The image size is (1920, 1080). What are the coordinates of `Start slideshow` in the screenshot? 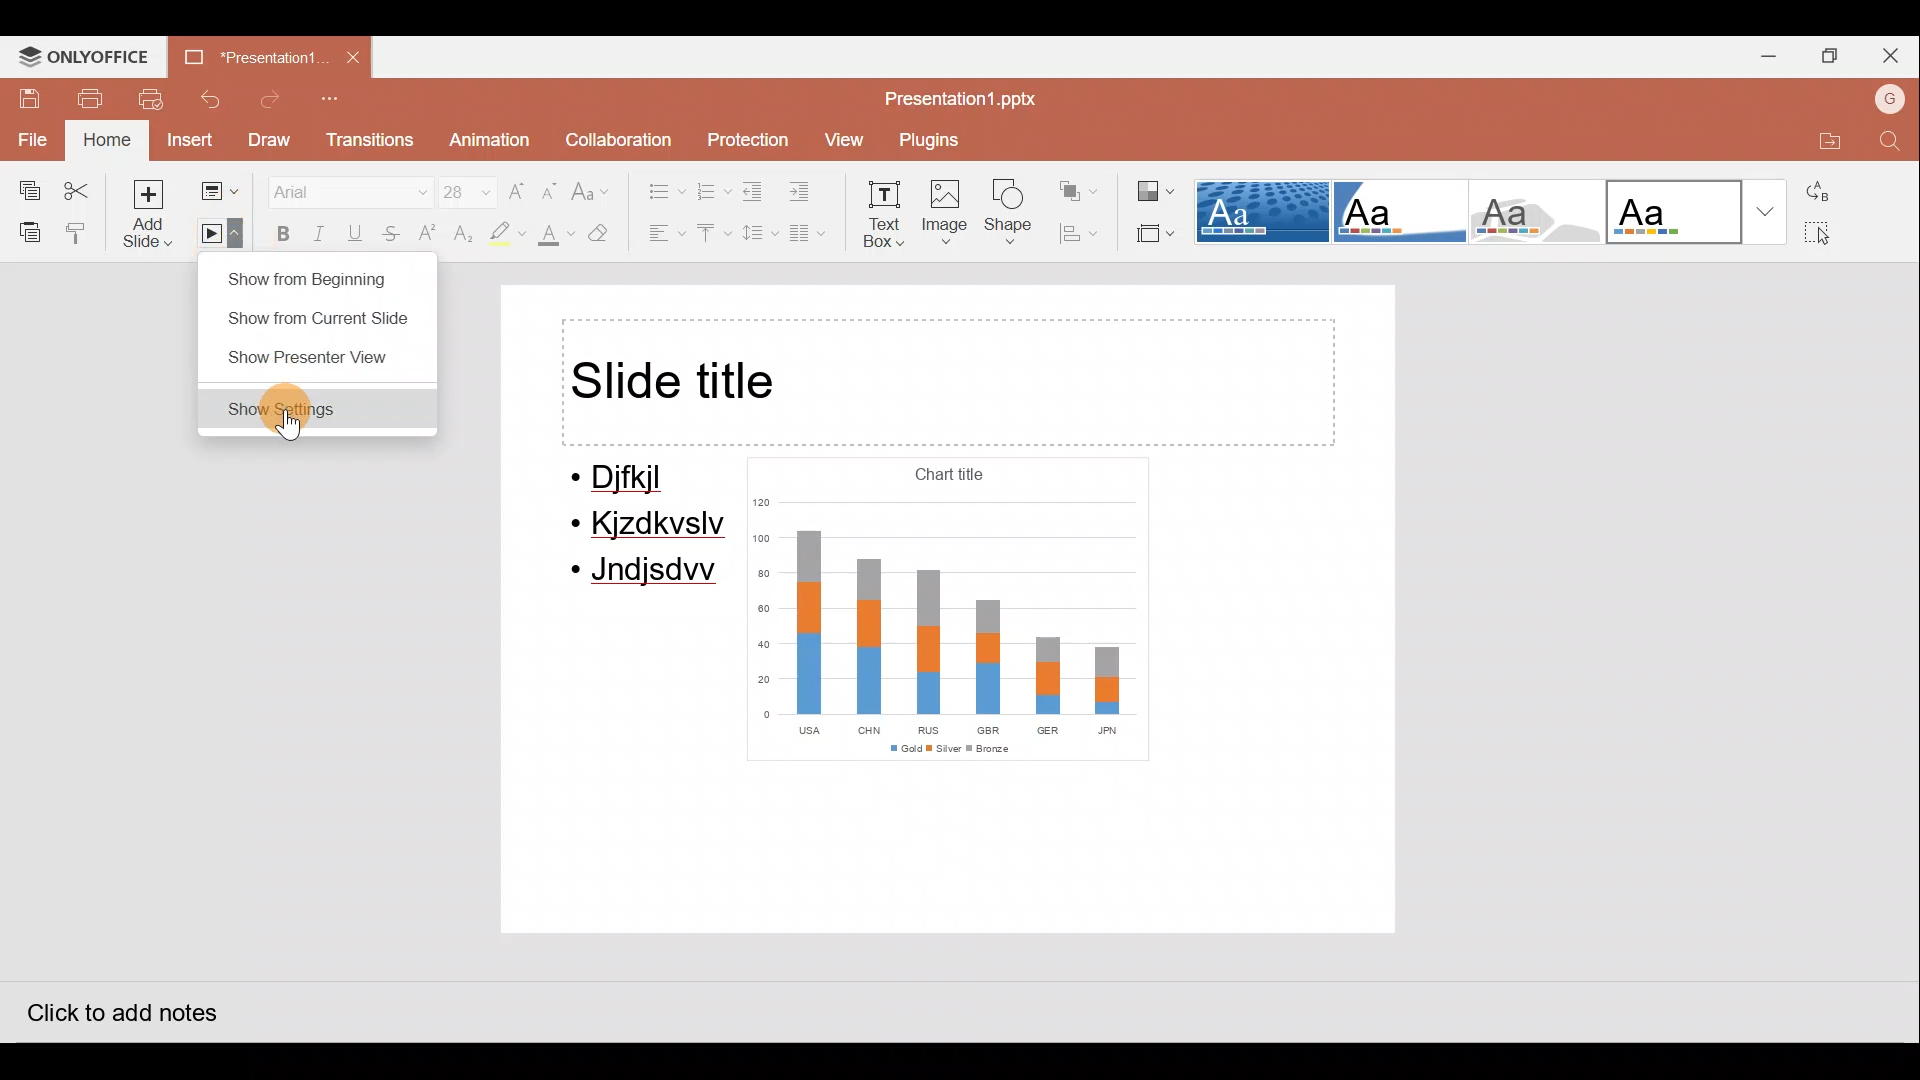 It's located at (217, 237).